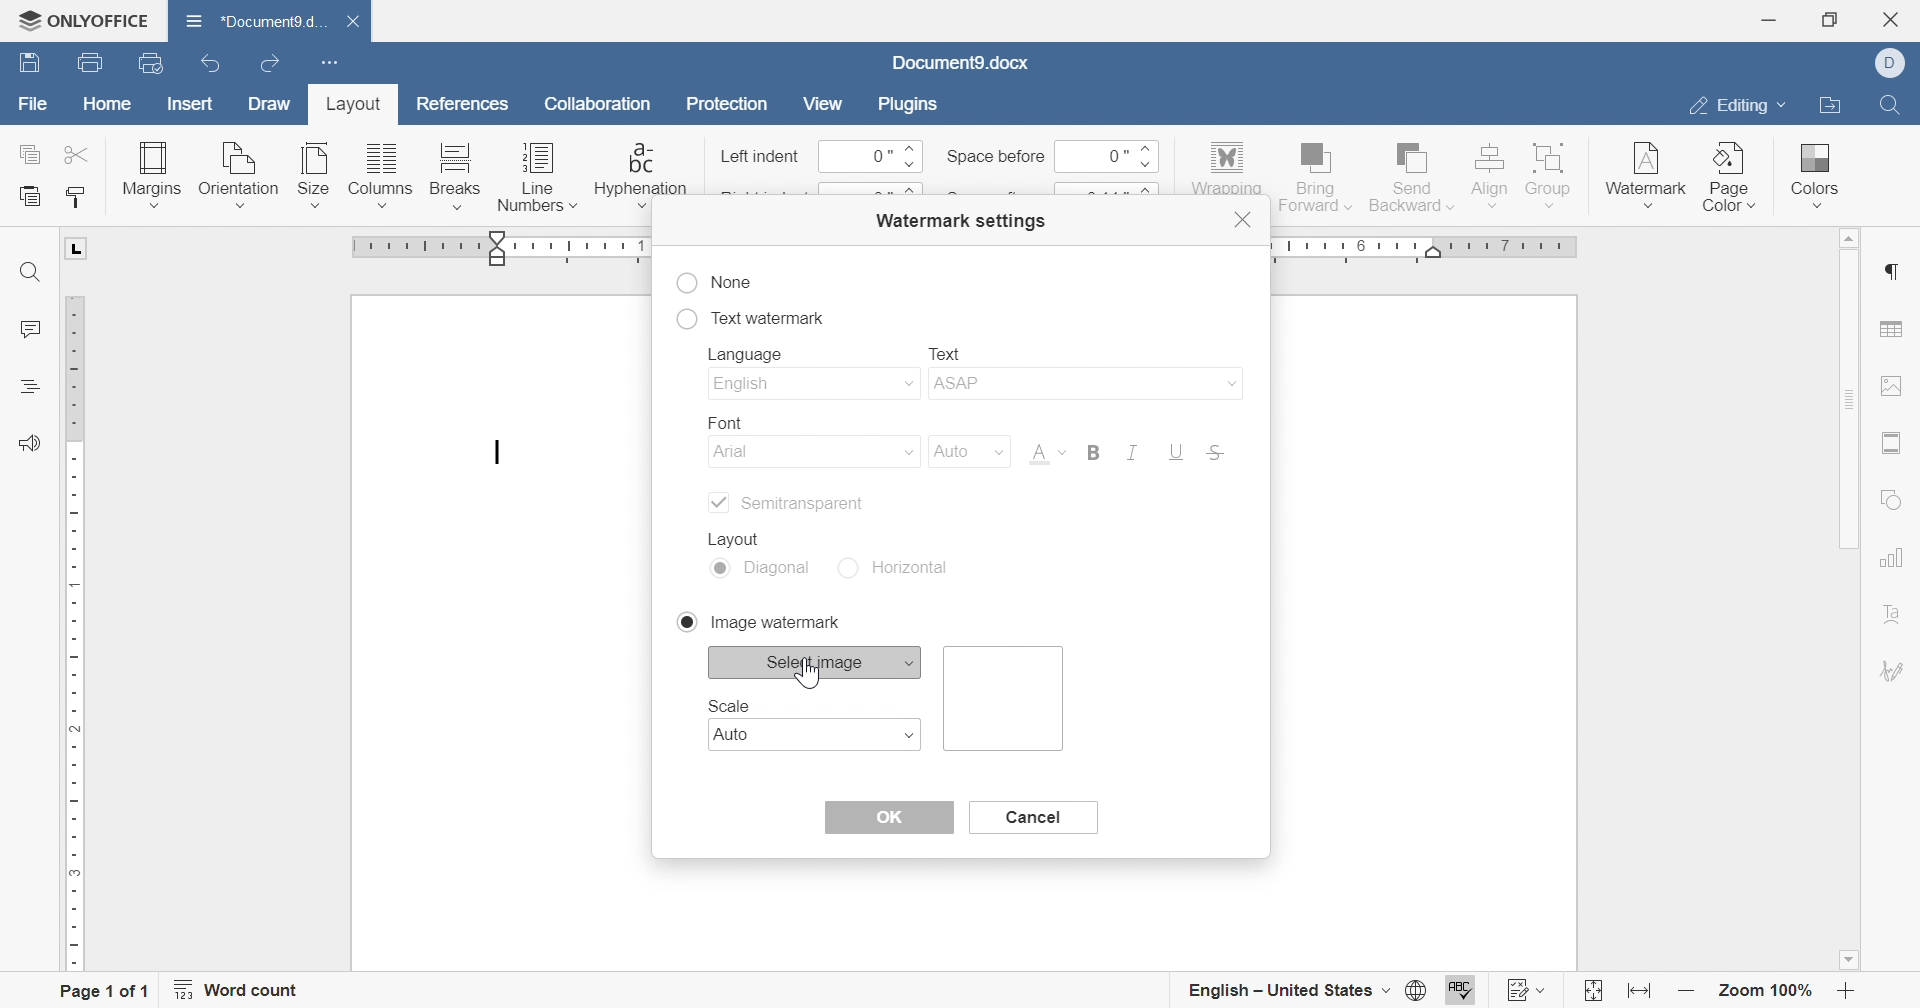  What do you see at coordinates (1488, 173) in the screenshot?
I see `align` at bounding box center [1488, 173].